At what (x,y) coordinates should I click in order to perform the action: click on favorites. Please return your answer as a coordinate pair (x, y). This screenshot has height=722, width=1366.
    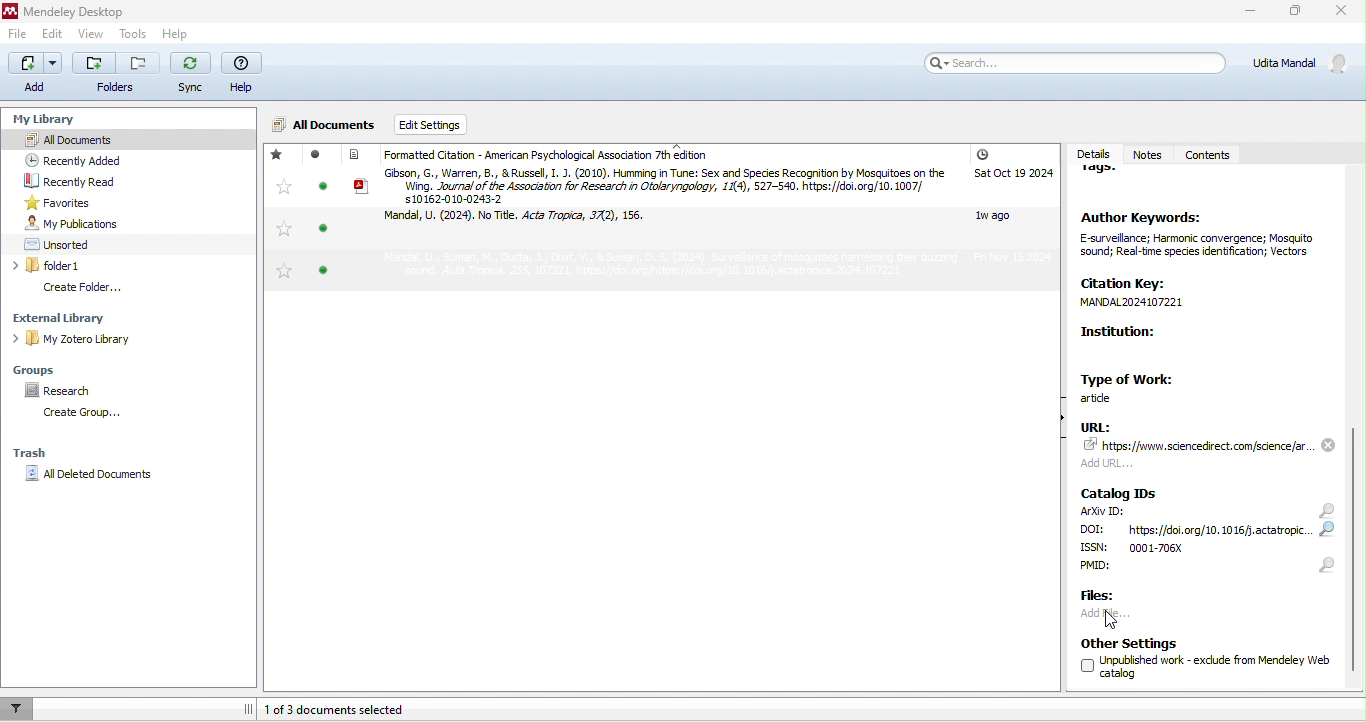
    Looking at the image, I should click on (281, 214).